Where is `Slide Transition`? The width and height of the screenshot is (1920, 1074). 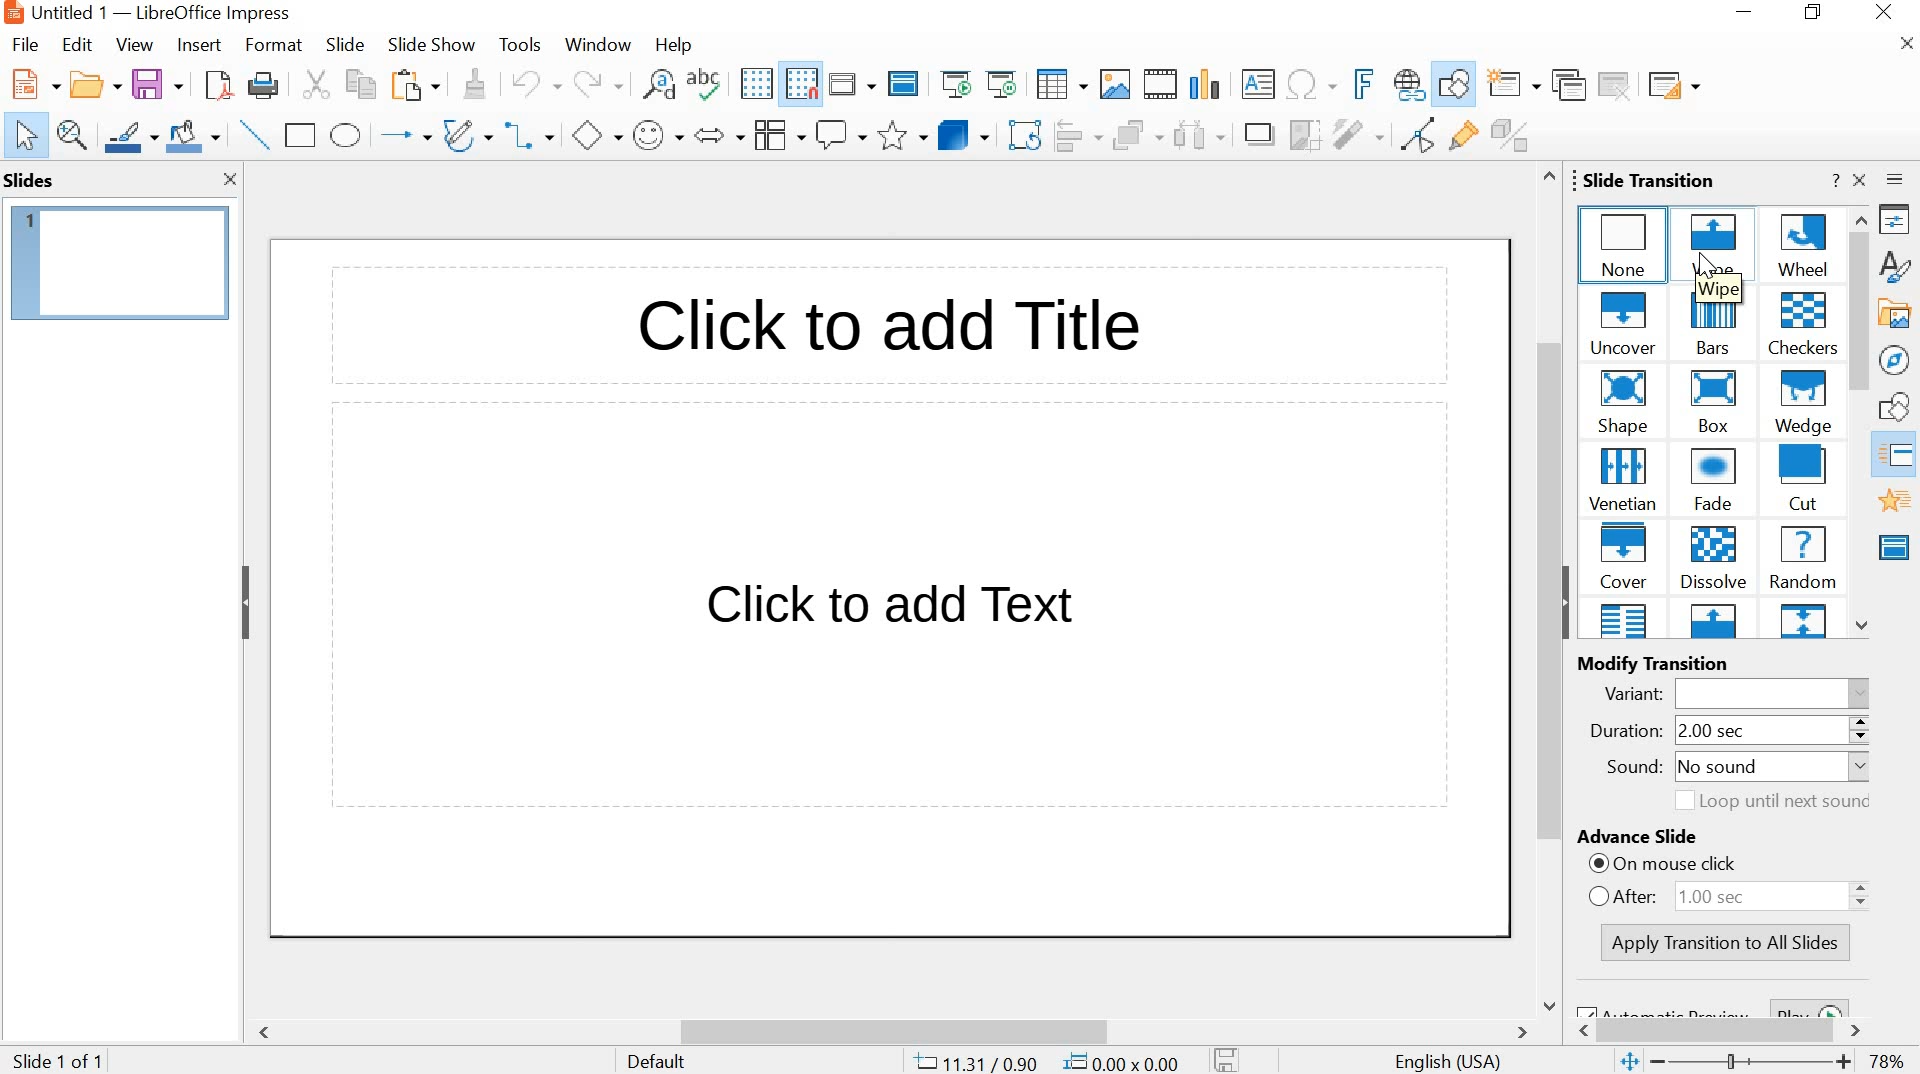 Slide Transition is located at coordinates (1901, 457).